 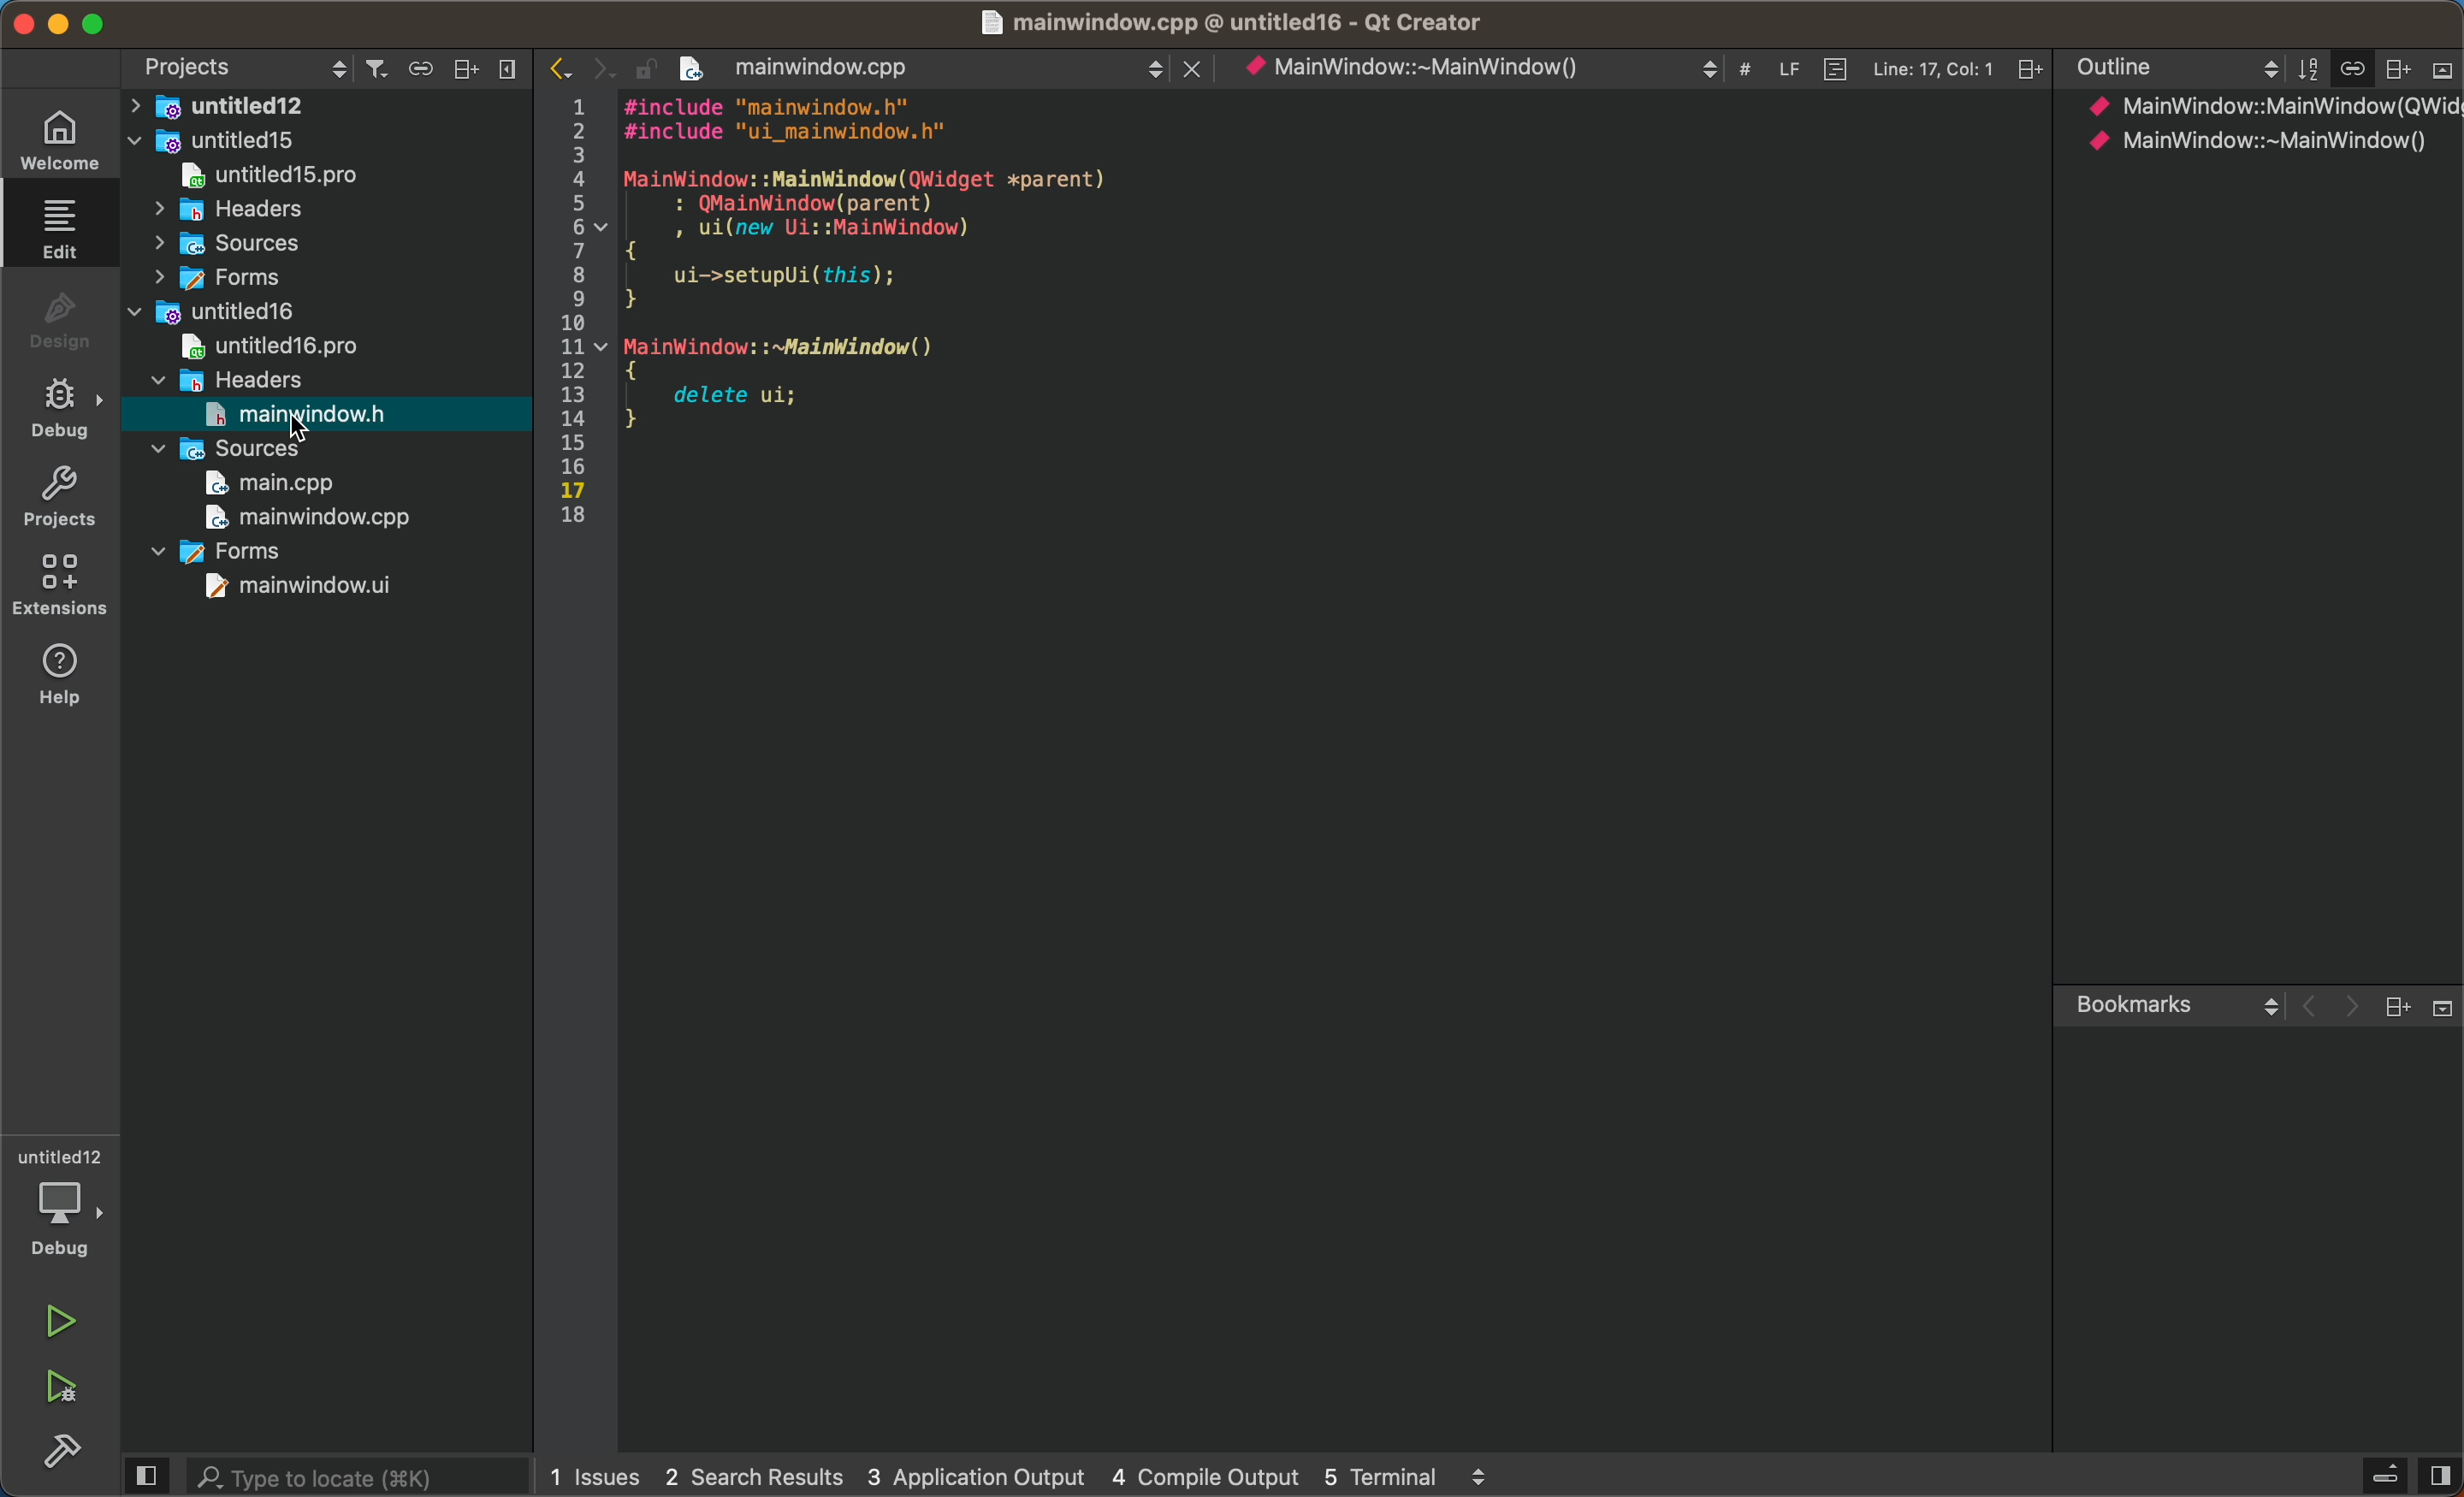 I want to click on file settings , so click(x=1642, y=66).